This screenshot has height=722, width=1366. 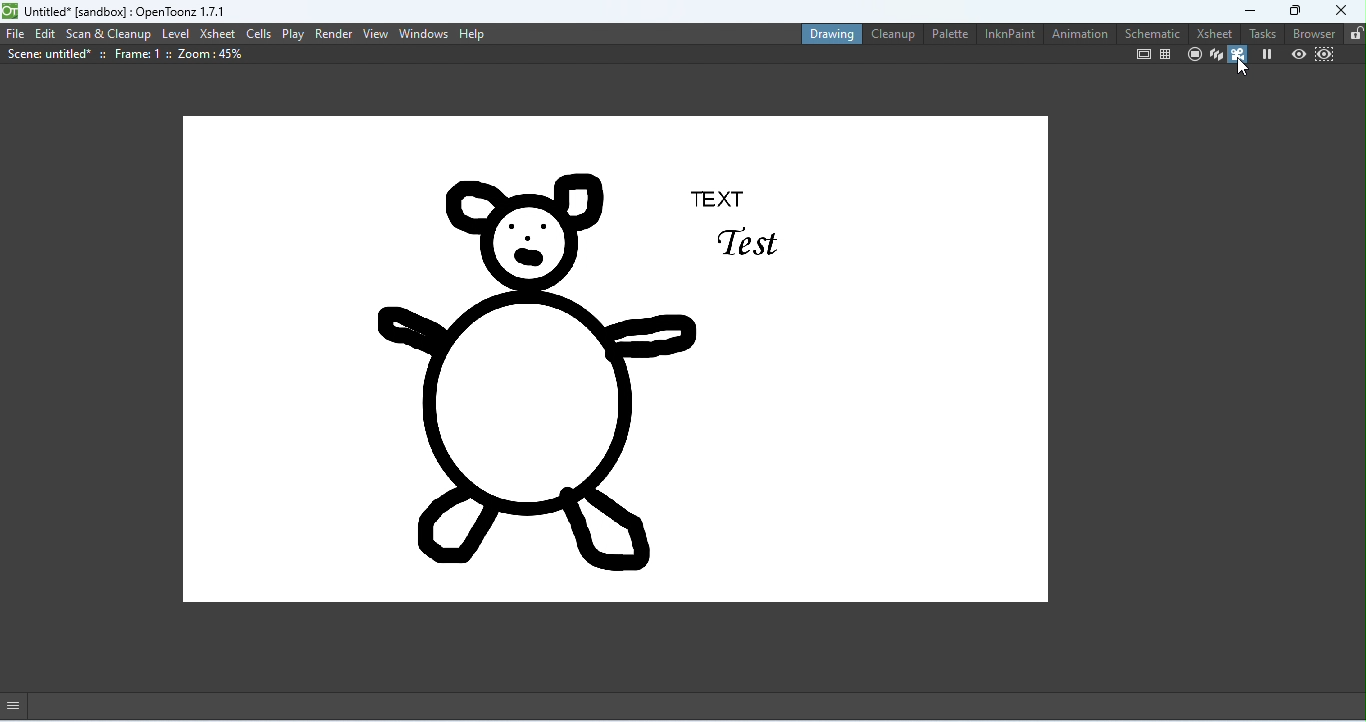 What do you see at coordinates (947, 33) in the screenshot?
I see `palette` at bounding box center [947, 33].